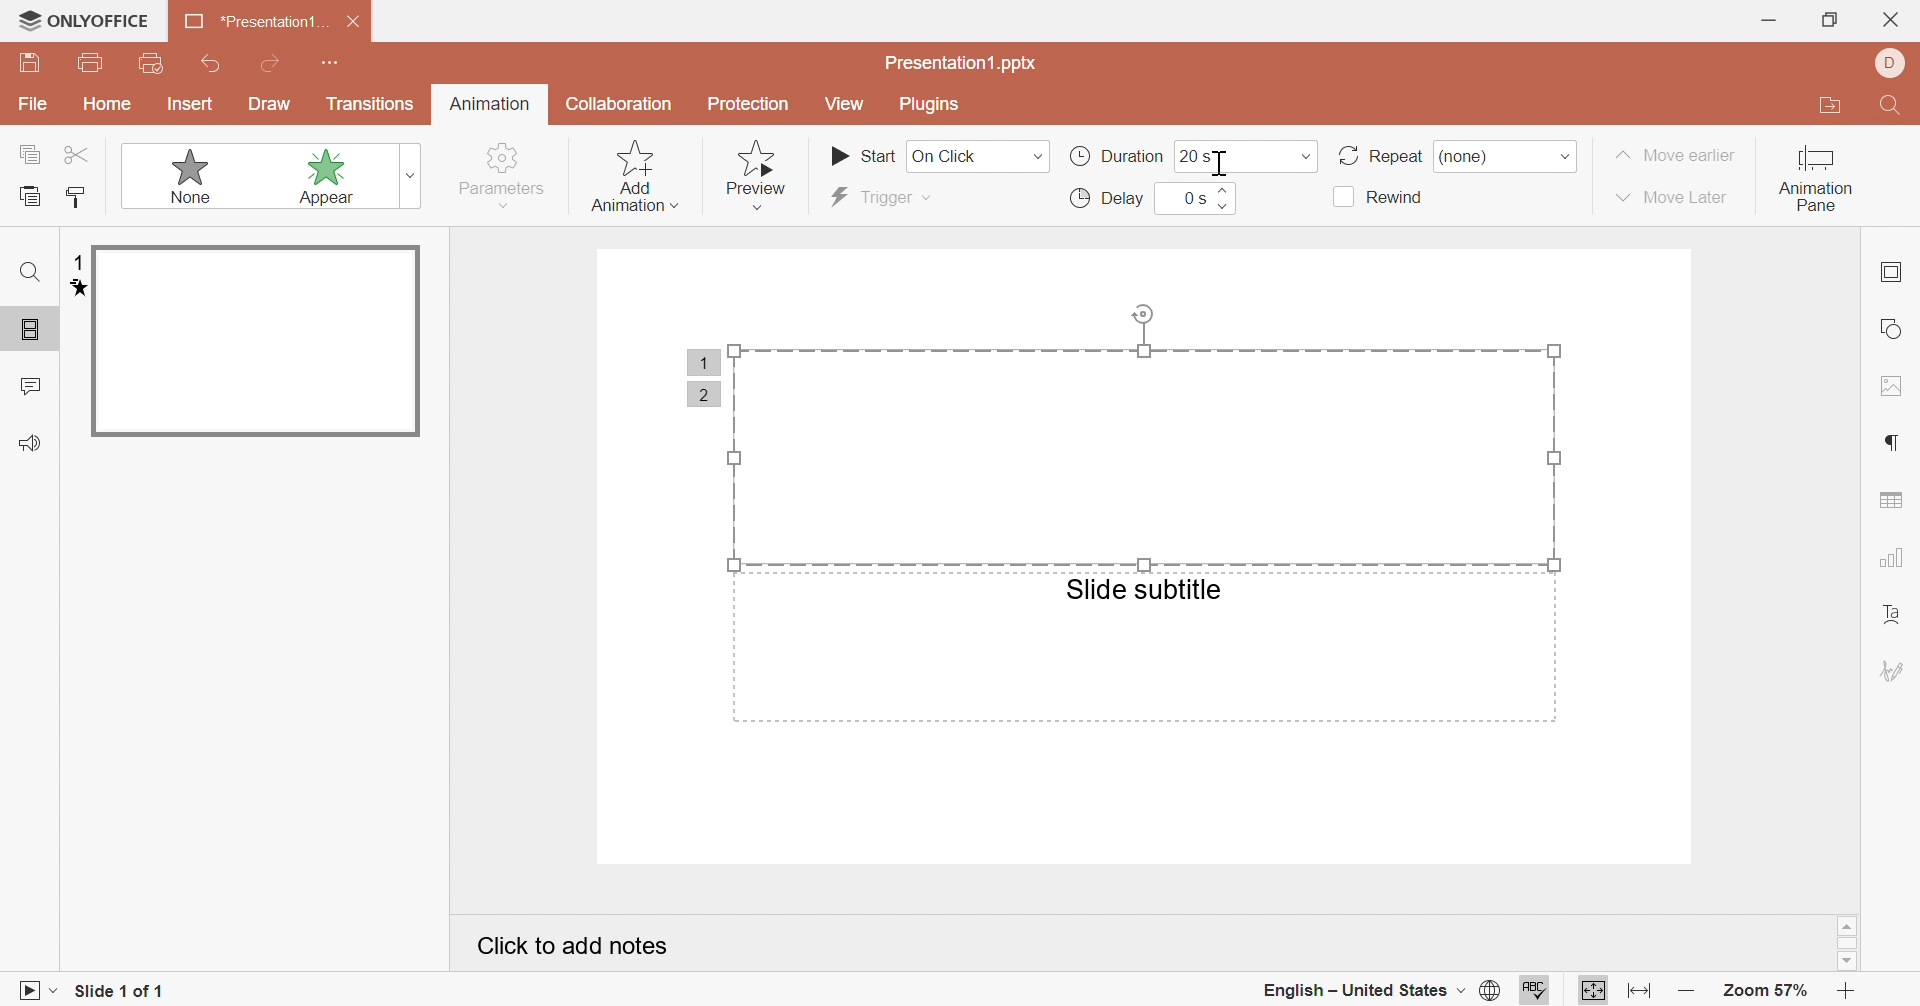 The height and width of the screenshot is (1006, 1920). I want to click on minimize, so click(1770, 21).